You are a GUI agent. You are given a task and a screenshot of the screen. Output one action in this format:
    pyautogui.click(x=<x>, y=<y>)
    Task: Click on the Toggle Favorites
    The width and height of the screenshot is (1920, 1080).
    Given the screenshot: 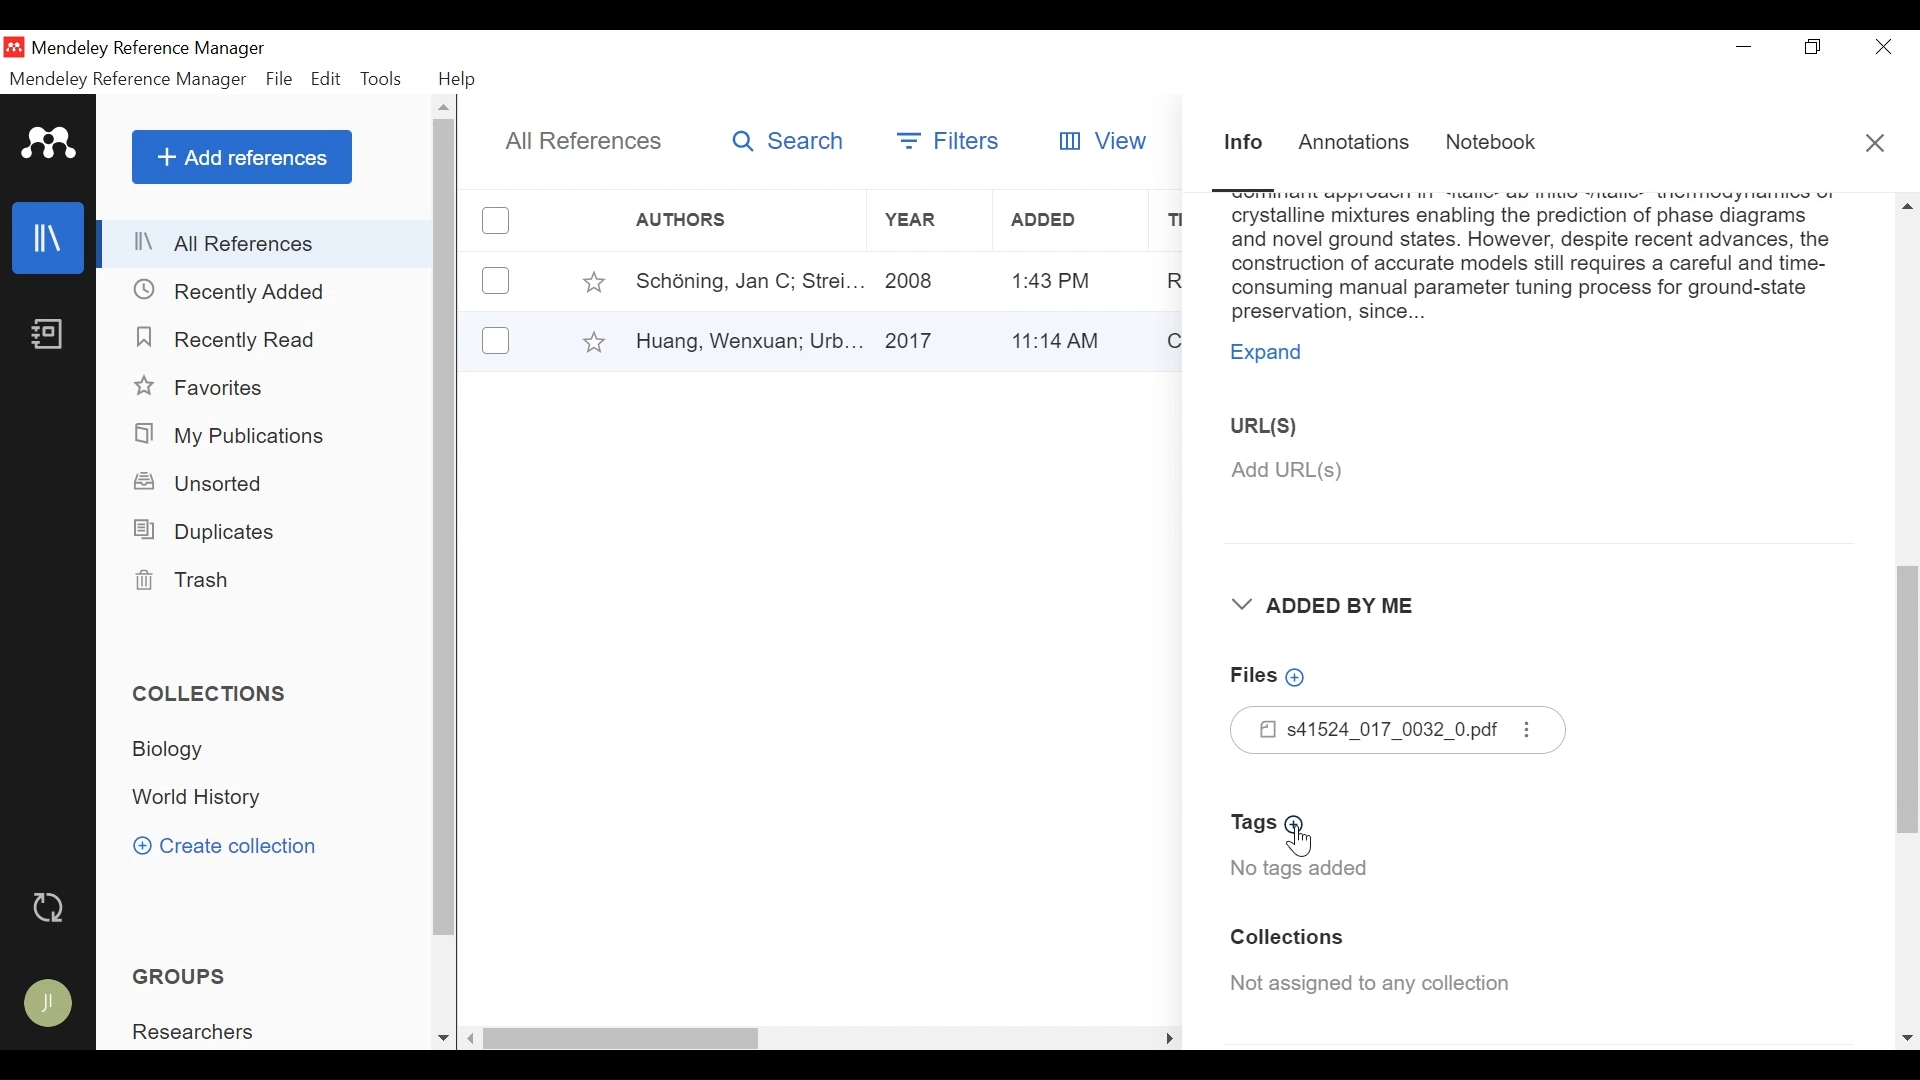 What is the action you would take?
    pyautogui.click(x=593, y=341)
    